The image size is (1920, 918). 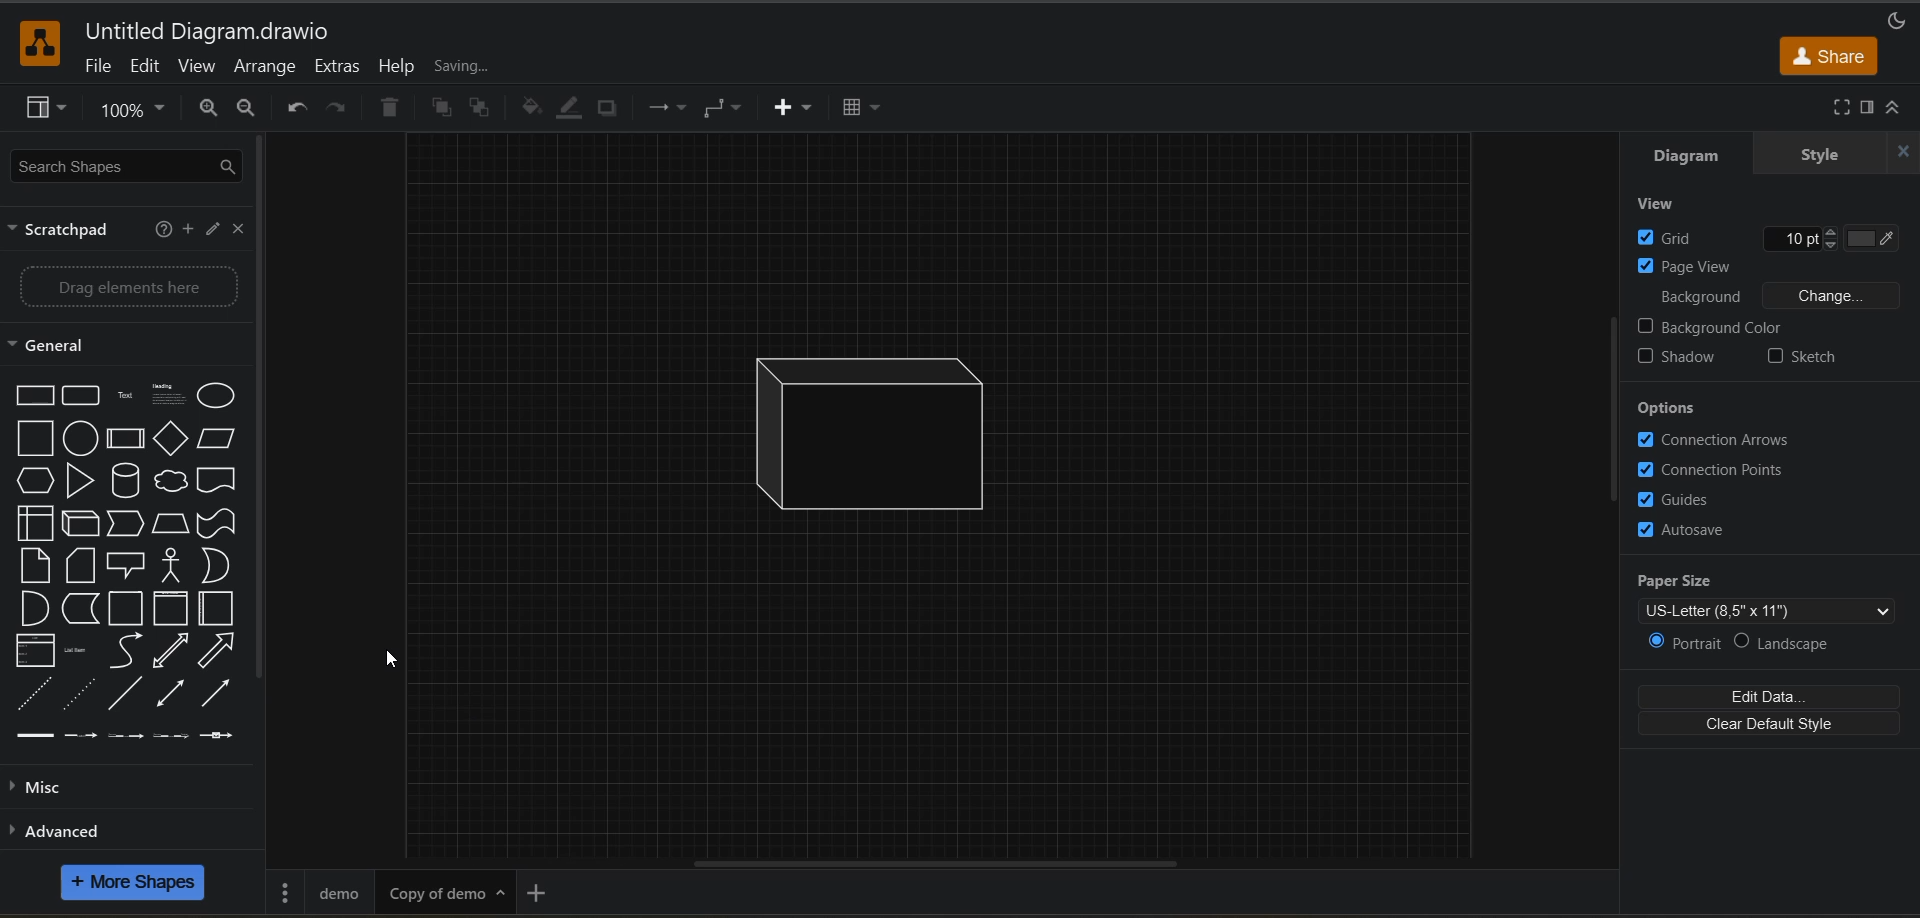 What do you see at coordinates (1904, 152) in the screenshot?
I see `close` at bounding box center [1904, 152].